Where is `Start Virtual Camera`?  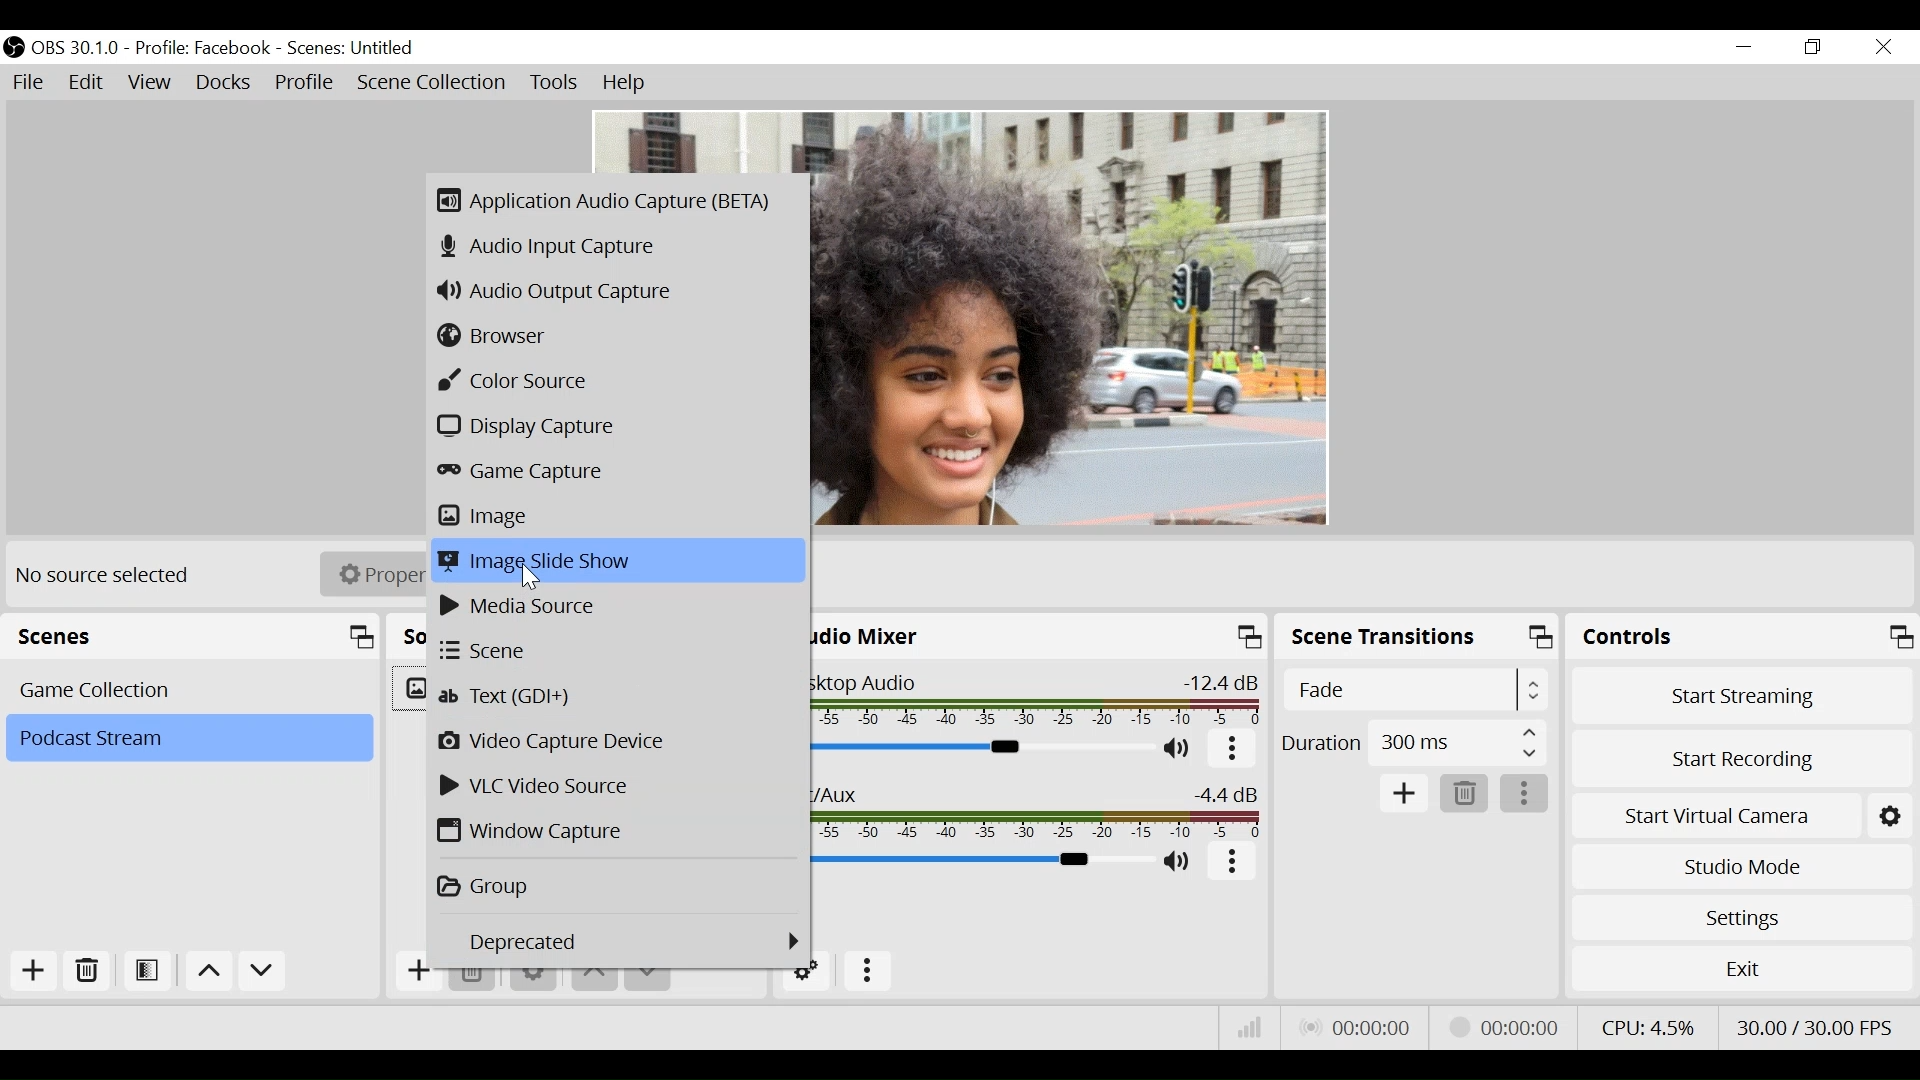
Start Virtual Camera is located at coordinates (1742, 812).